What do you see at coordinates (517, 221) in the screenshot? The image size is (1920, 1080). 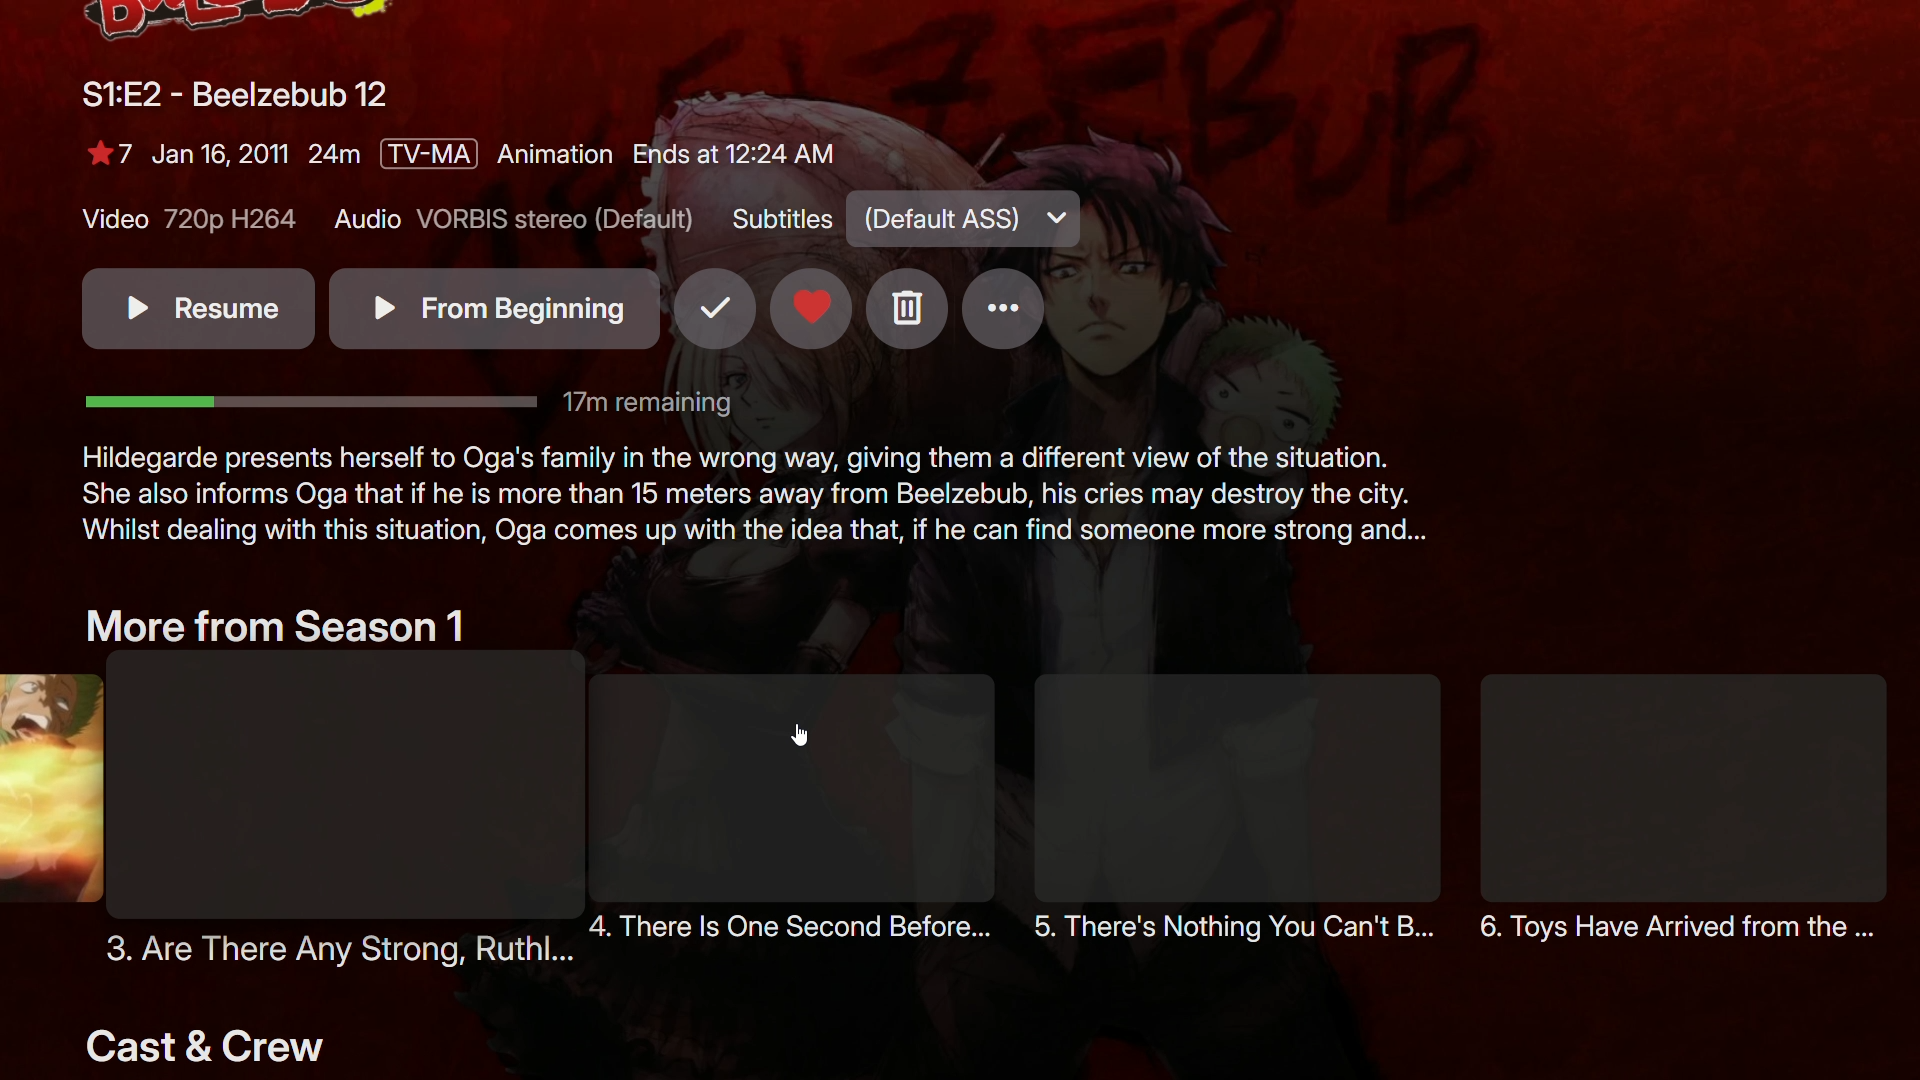 I see `Audio - VORBIS` at bounding box center [517, 221].